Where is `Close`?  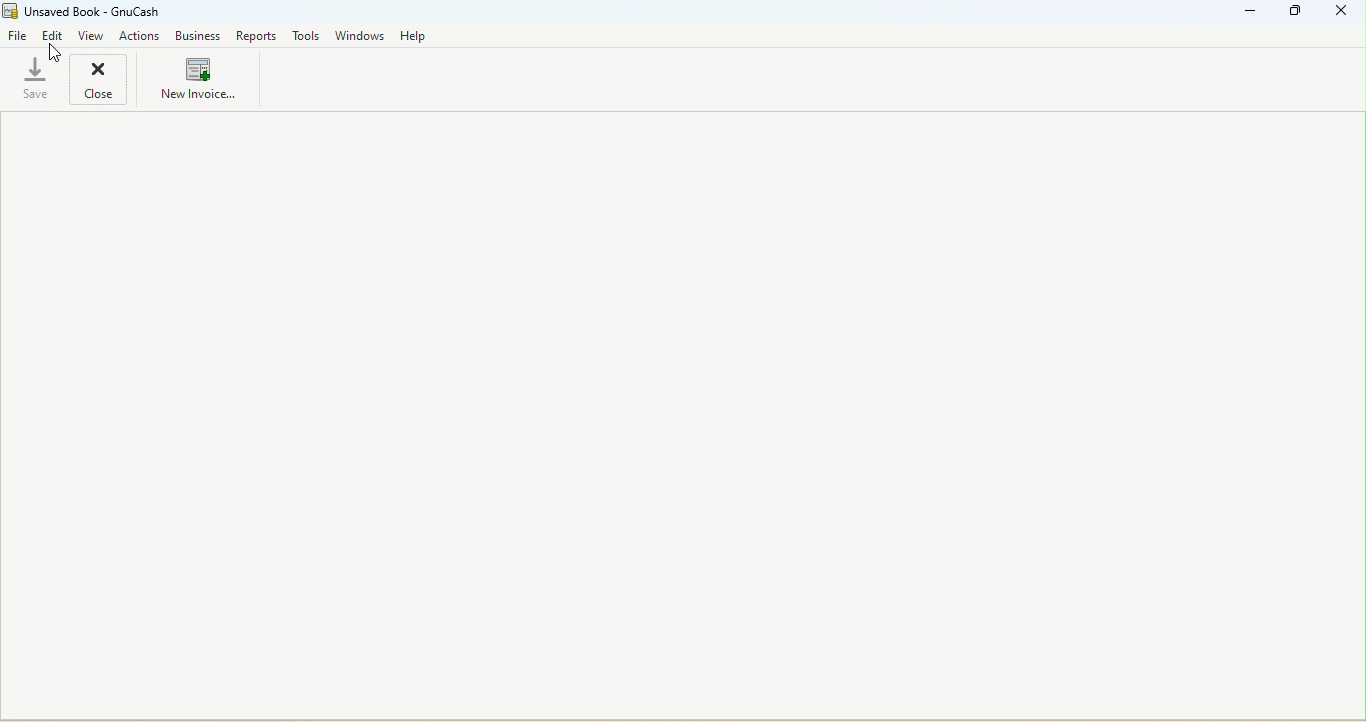 Close is located at coordinates (1342, 14).